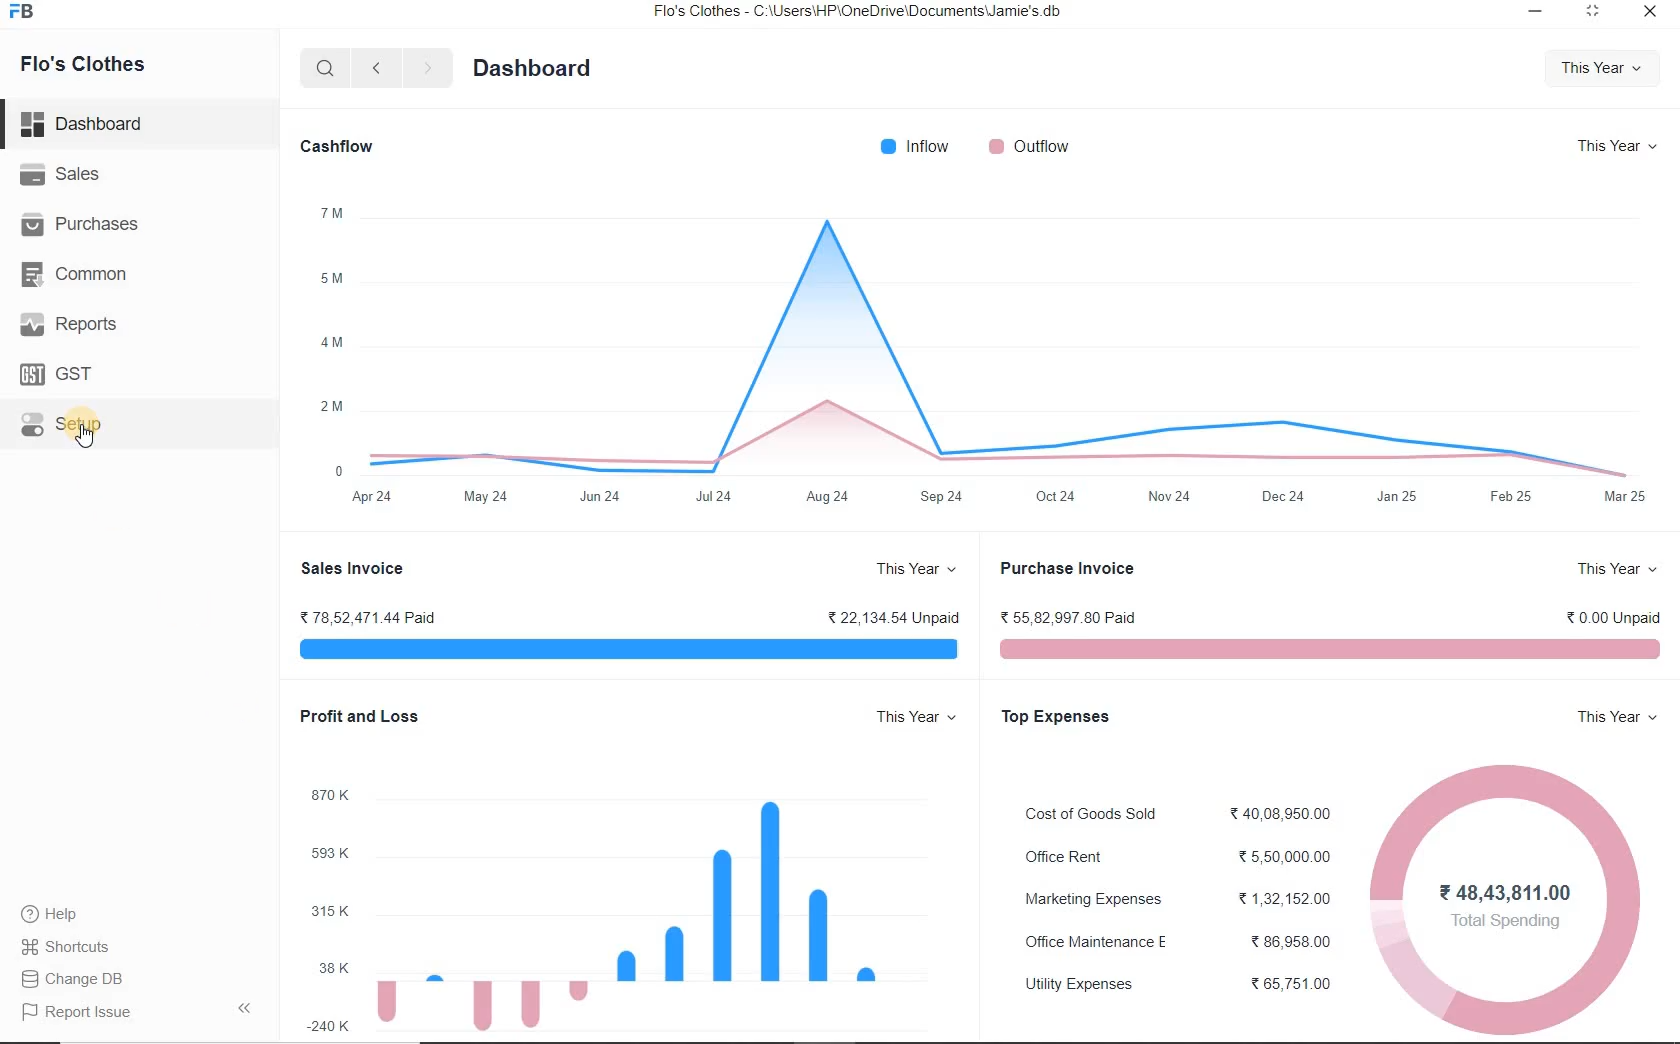 This screenshot has height=1044, width=1680. Describe the element at coordinates (326, 1024) in the screenshot. I see `-240 k` at that location.